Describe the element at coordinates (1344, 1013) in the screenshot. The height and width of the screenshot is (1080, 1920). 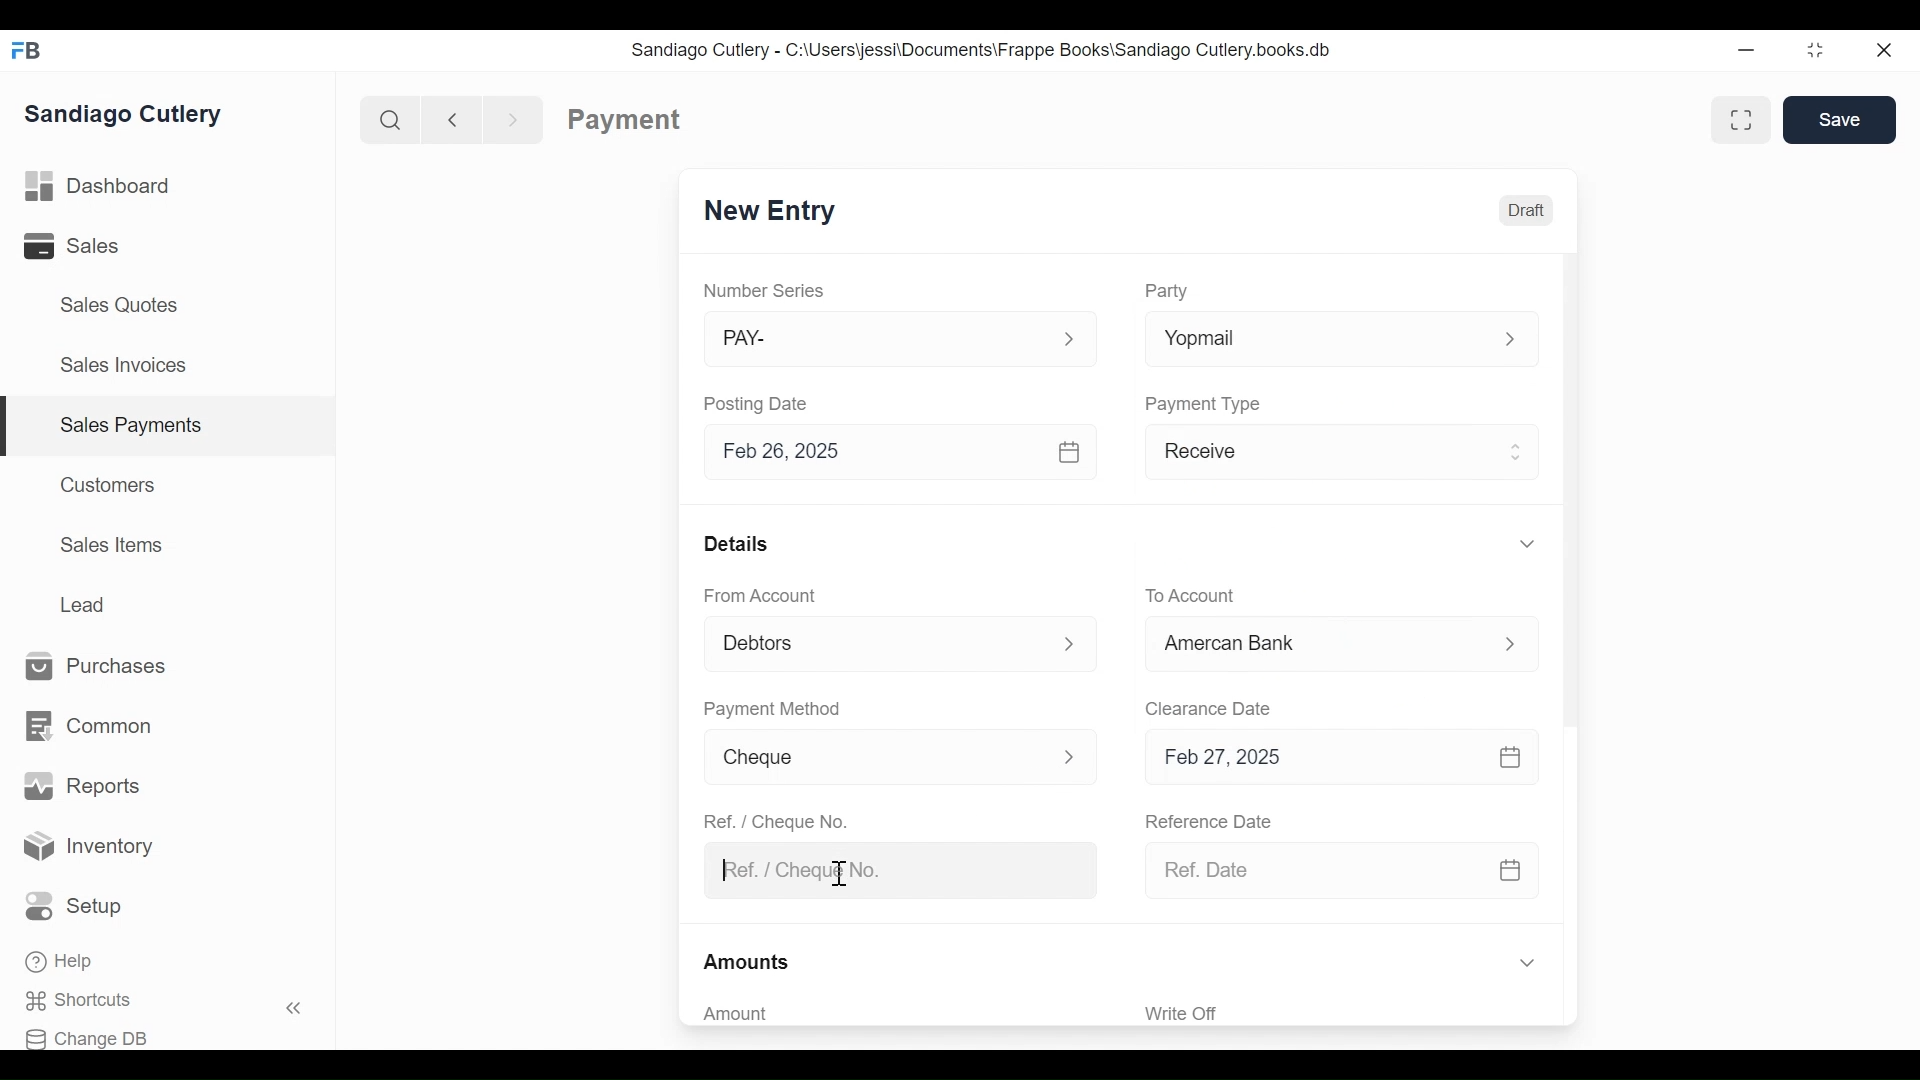
I see `‘Write Off` at that location.